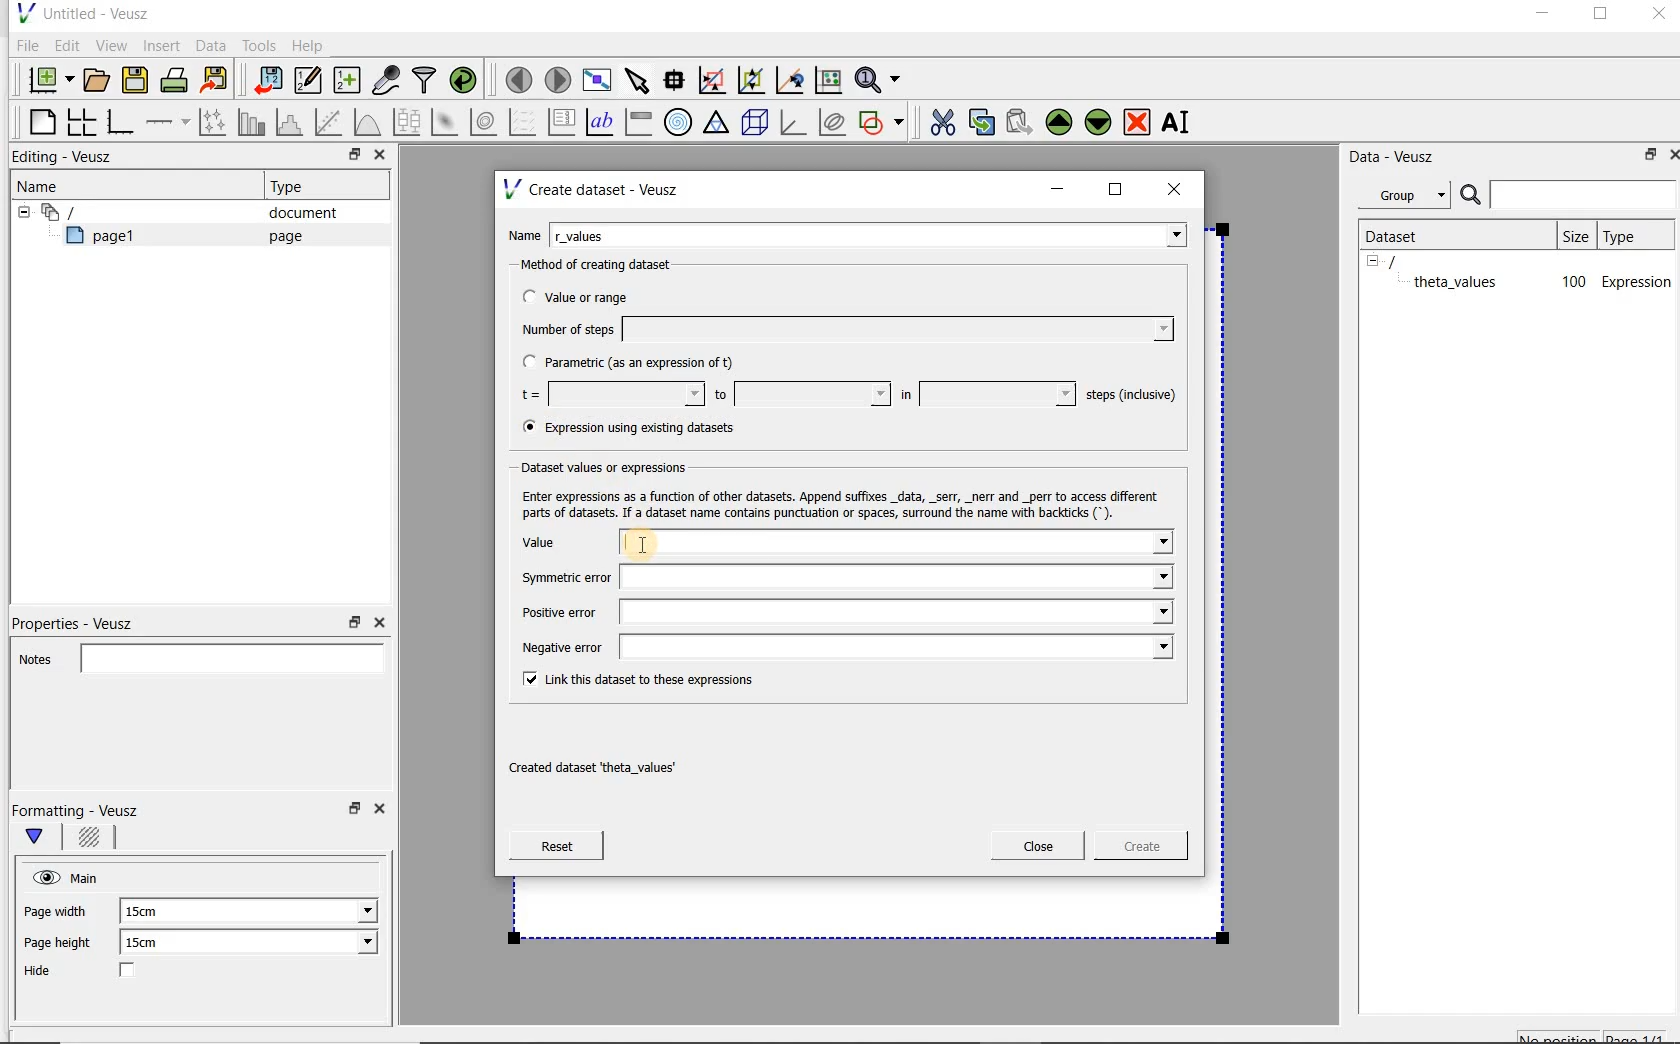 The image size is (1680, 1044). Describe the element at coordinates (281, 236) in the screenshot. I see `page` at that location.